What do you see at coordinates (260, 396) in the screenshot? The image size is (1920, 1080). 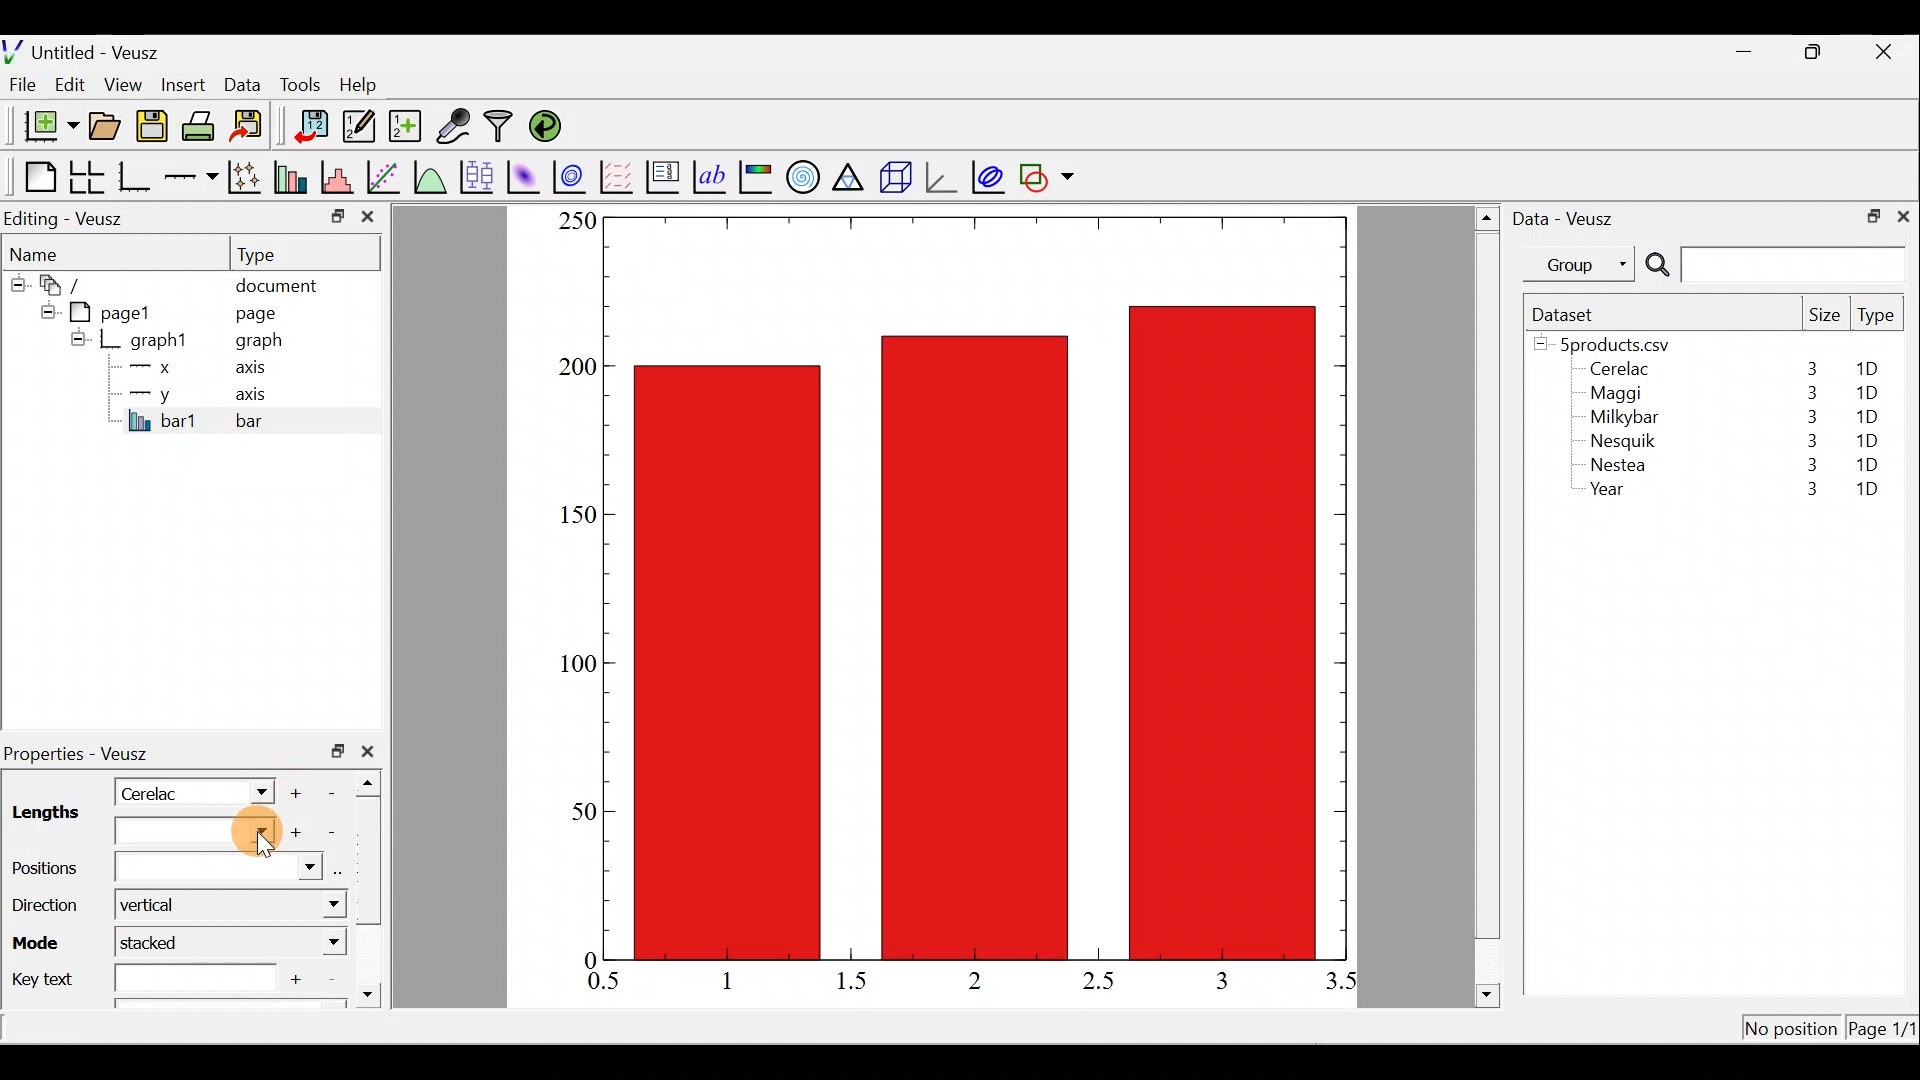 I see `axis` at bounding box center [260, 396].